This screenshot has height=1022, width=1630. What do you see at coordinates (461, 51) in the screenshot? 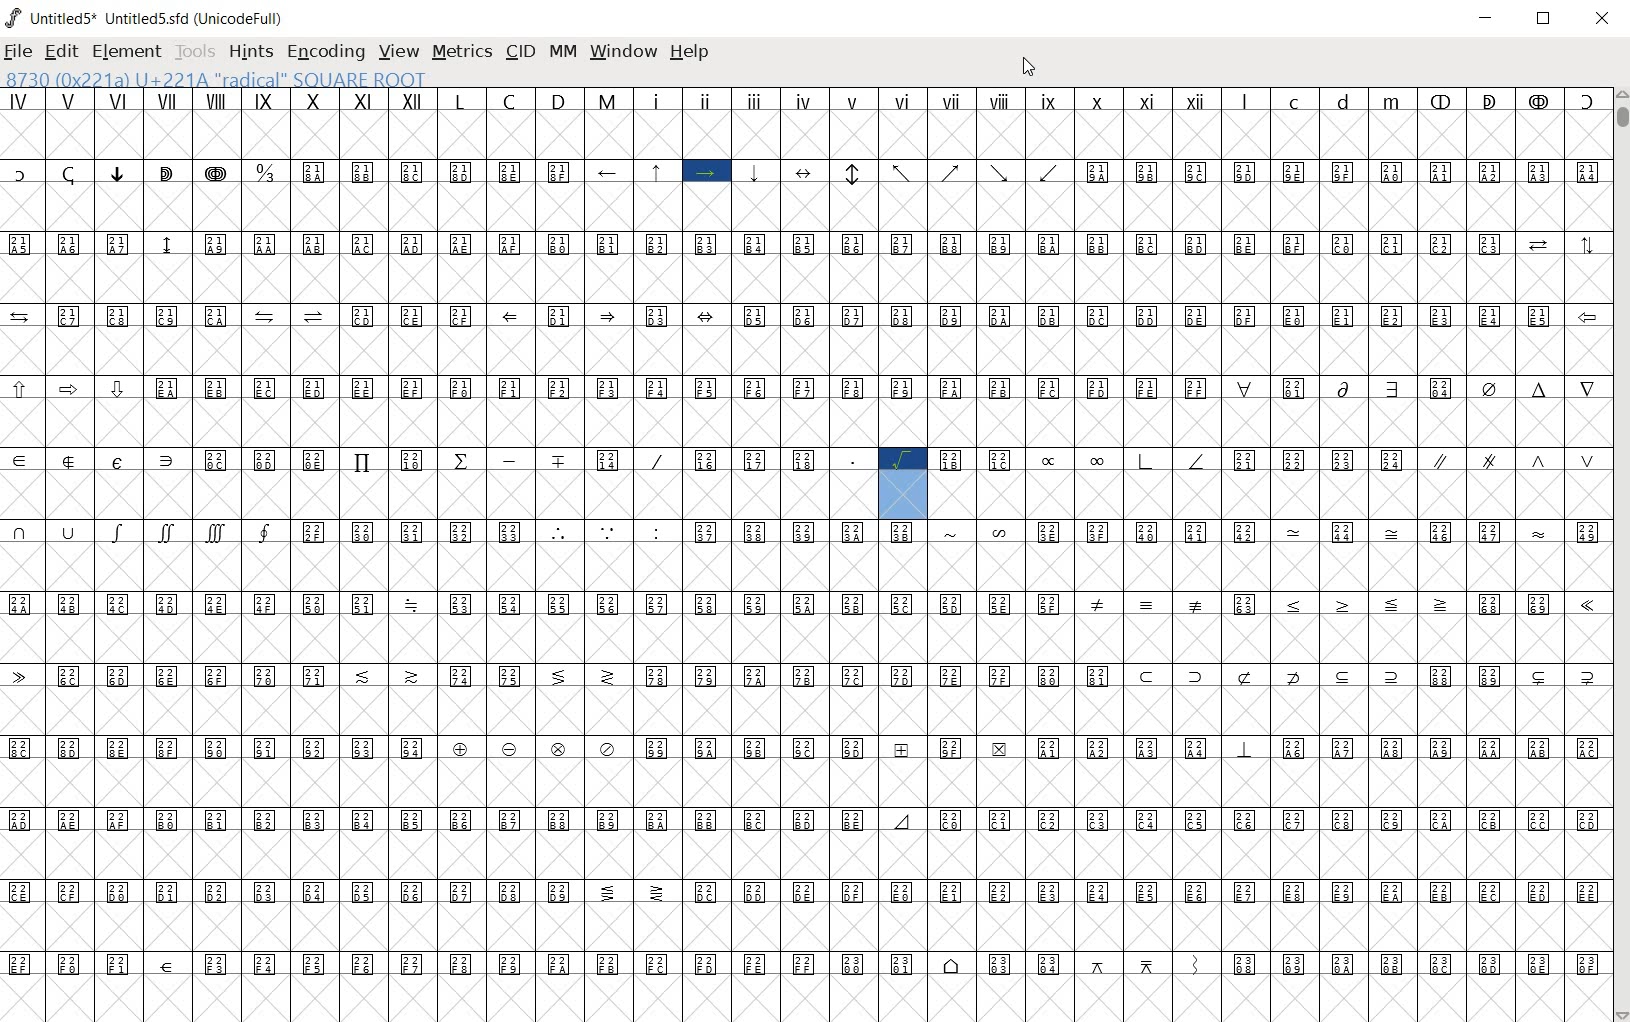
I see `METRICS` at bounding box center [461, 51].